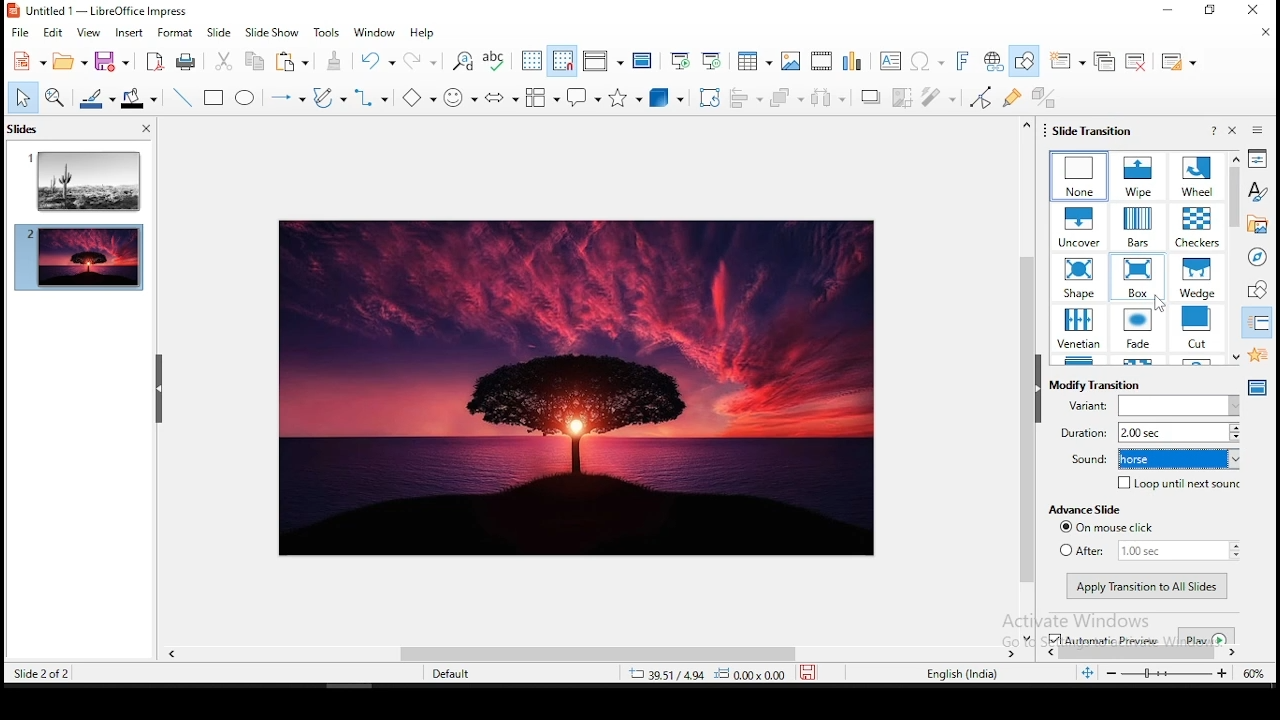 This screenshot has width=1280, height=720. What do you see at coordinates (1198, 327) in the screenshot?
I see `transition effects` at bounding box center [1198, 327].